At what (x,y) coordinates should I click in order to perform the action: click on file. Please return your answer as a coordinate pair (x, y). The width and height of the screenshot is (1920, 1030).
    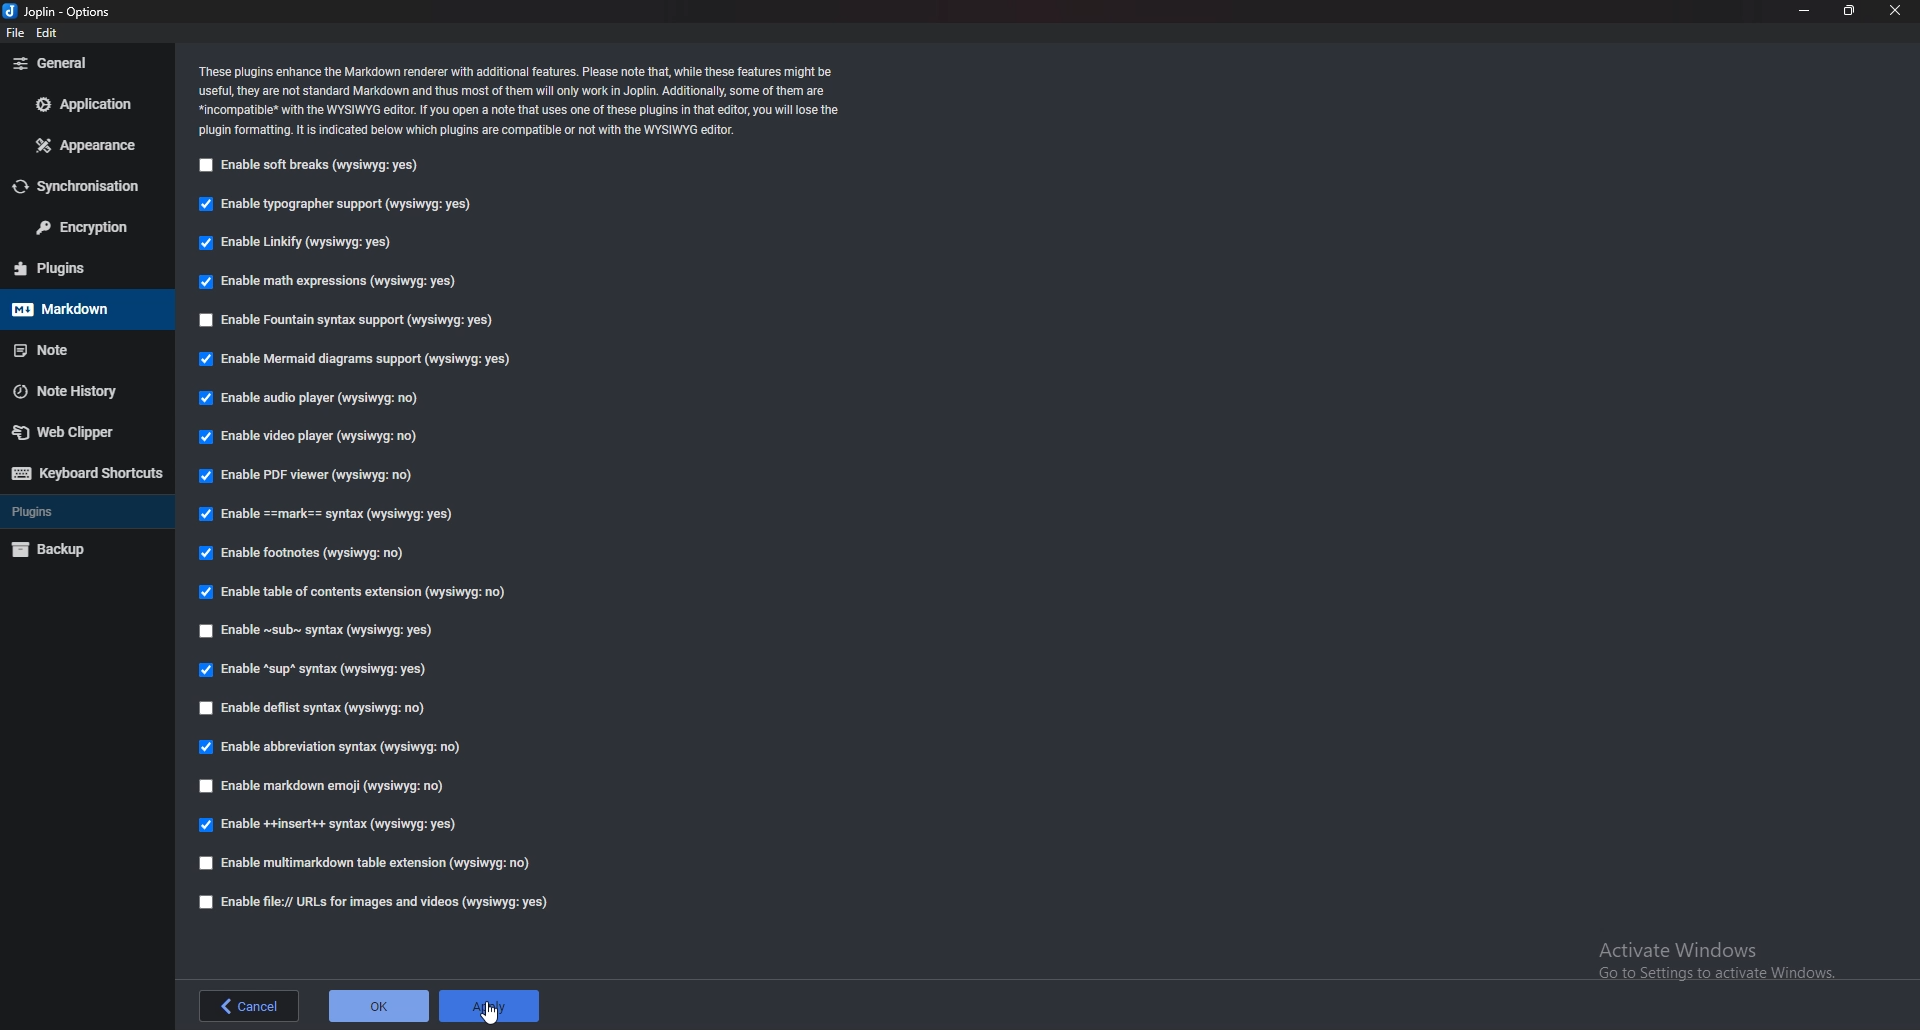
    Looking at the image, I should click on (16, 32).